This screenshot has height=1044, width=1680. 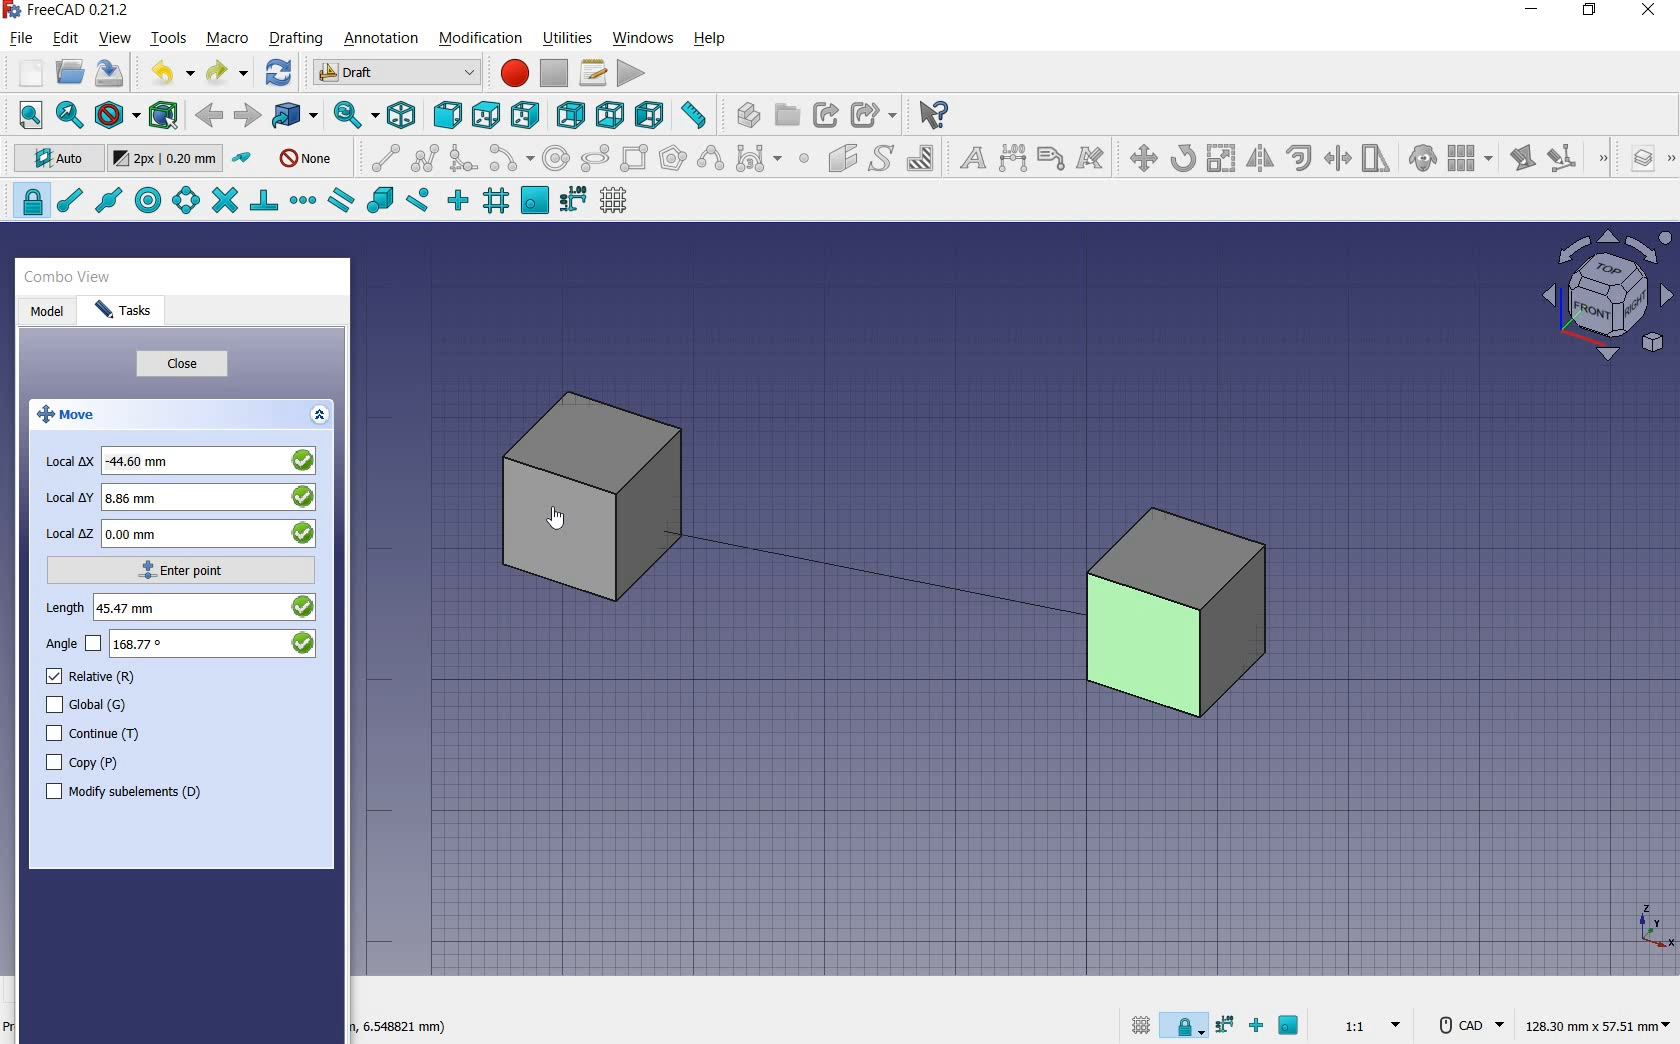 What do you see at coordinates (131, 793) in the screenshot?
I see `modify subelements` at bounding box center [131, 793].